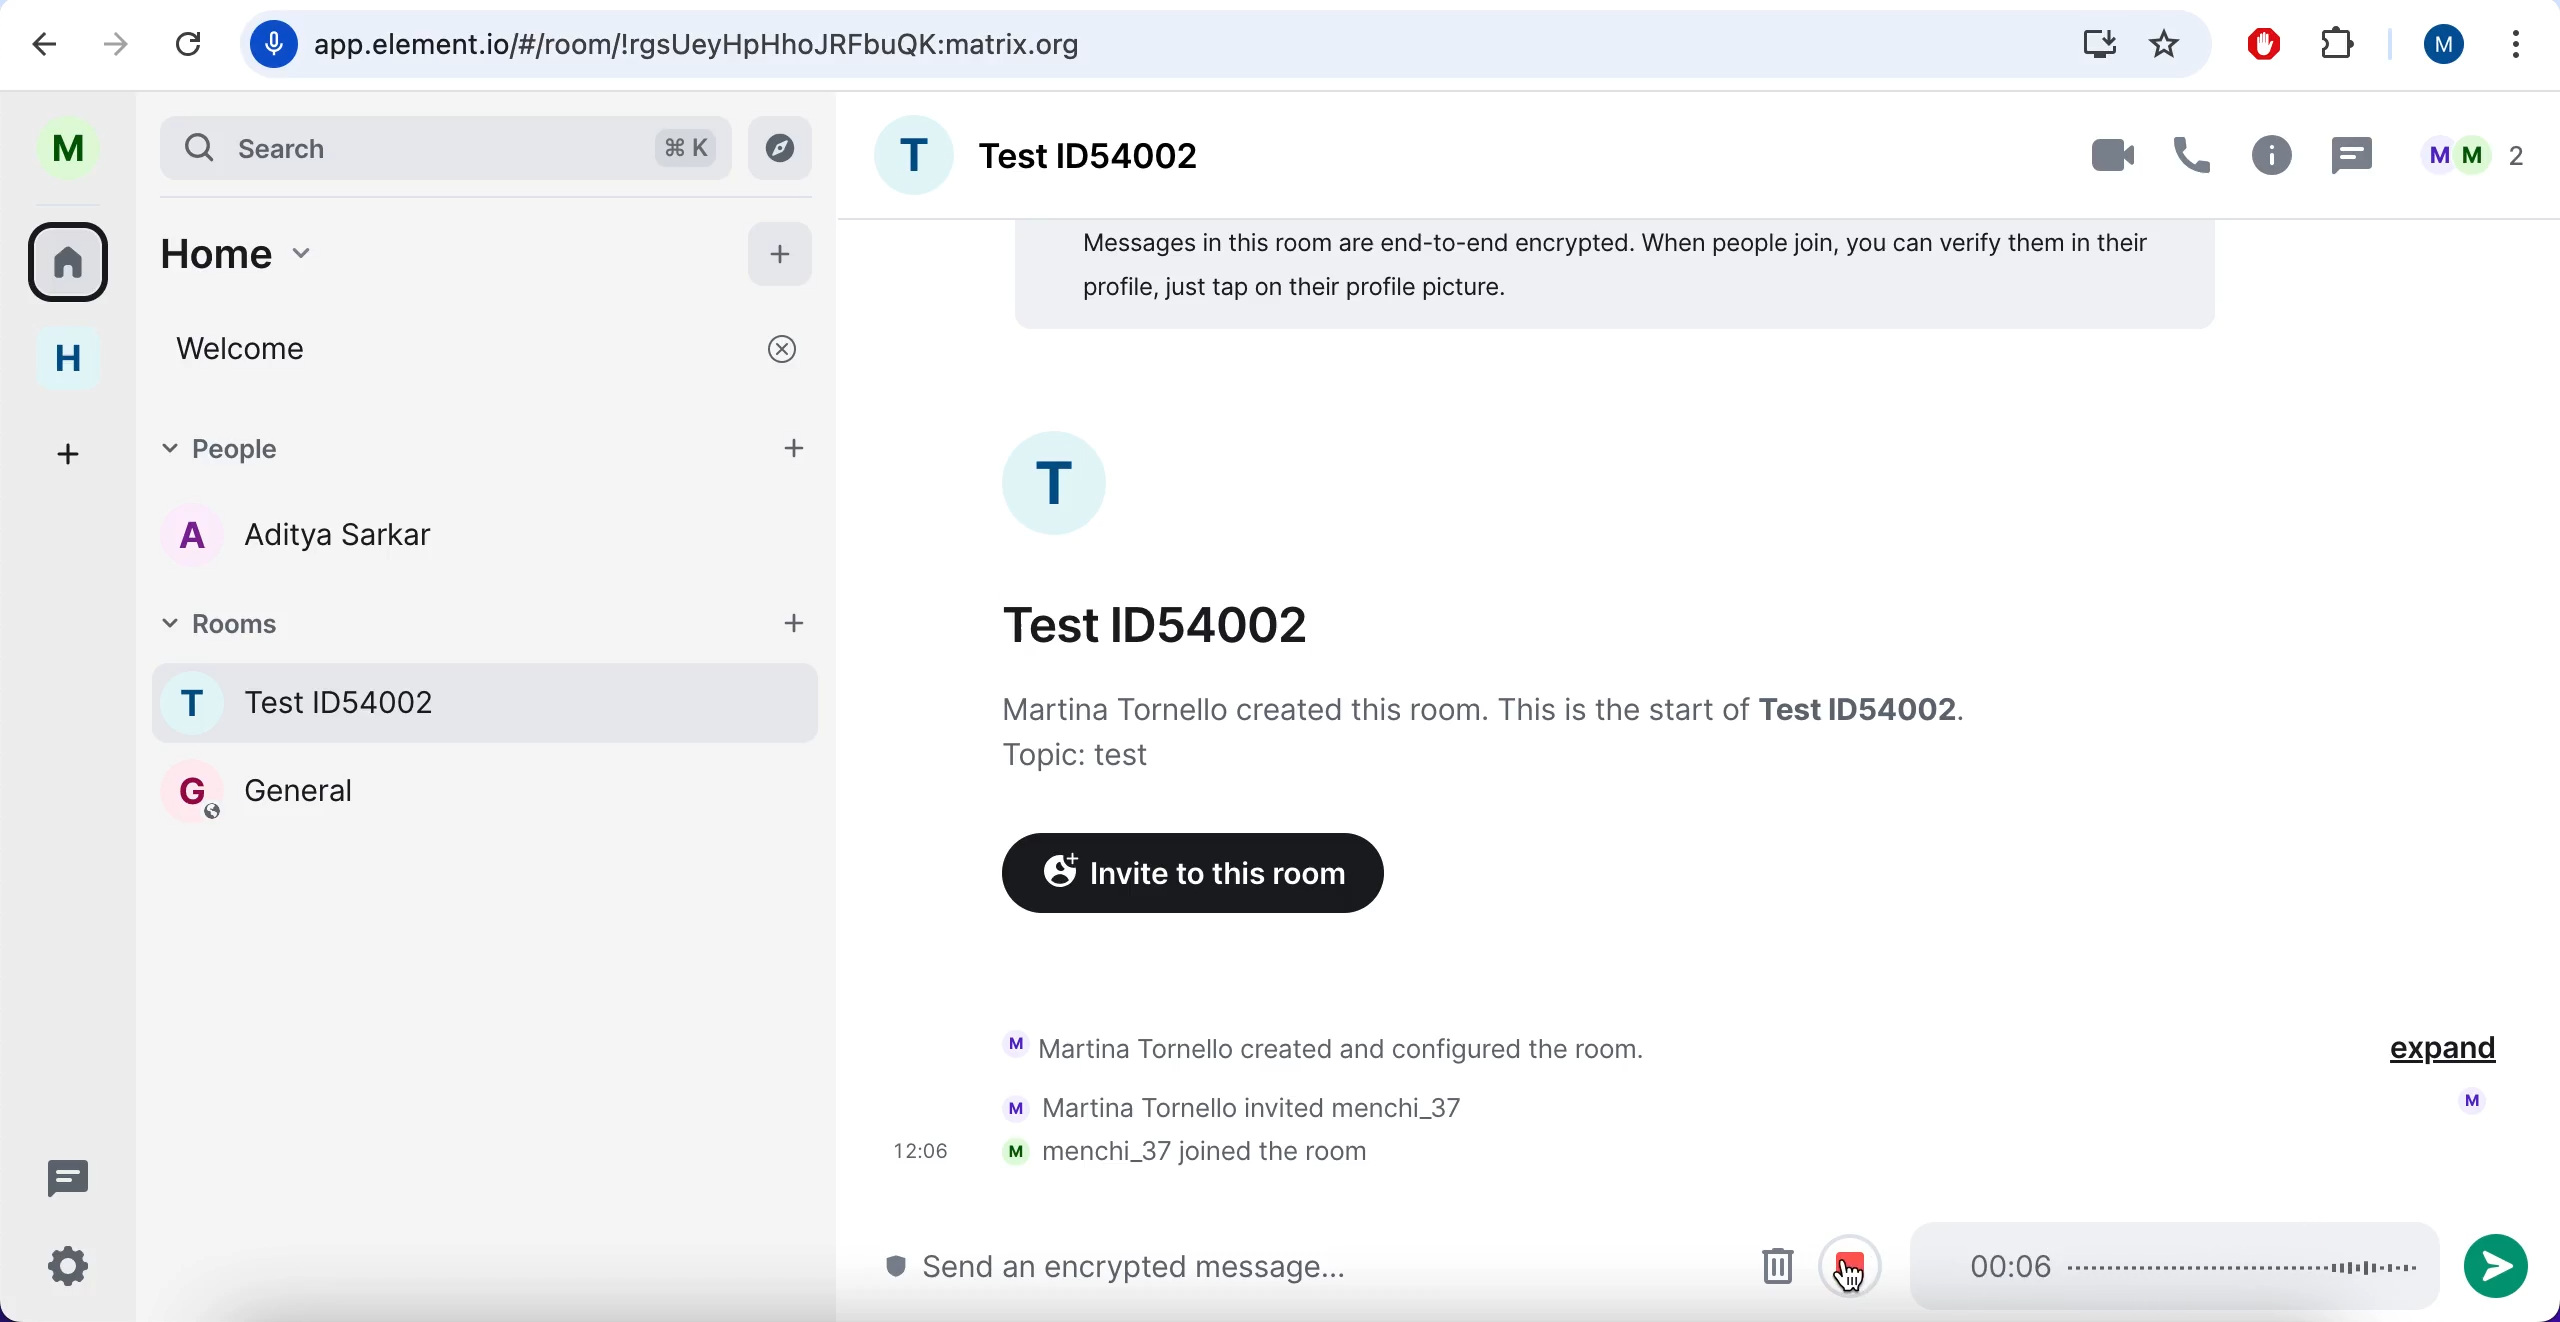 Image resolution: width=2560 pixels, height=1322 pixels. Describe the element at coordinates (1185, 877) in the screenshot. I see `invite to this room` at that location.